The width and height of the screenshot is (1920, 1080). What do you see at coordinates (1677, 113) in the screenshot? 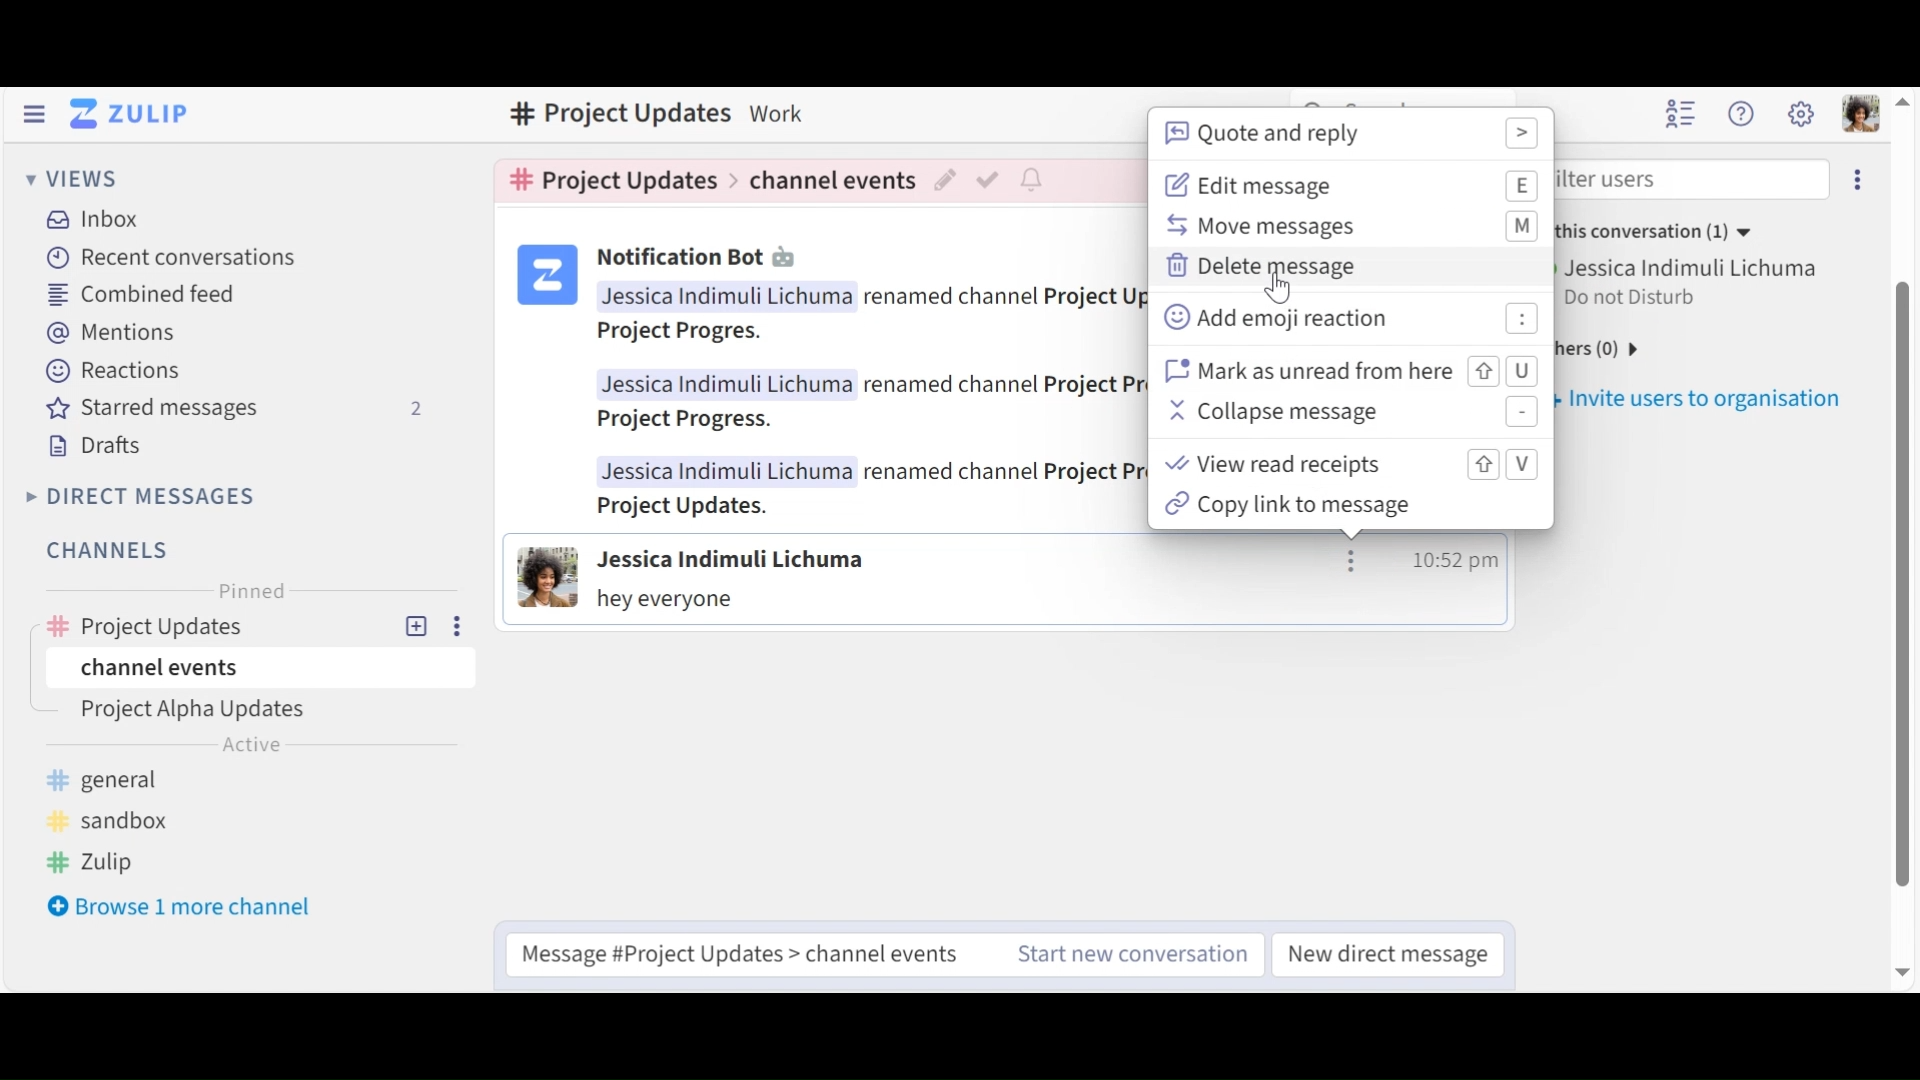
I see `Hide user list` at bounding box center [1677, 113].